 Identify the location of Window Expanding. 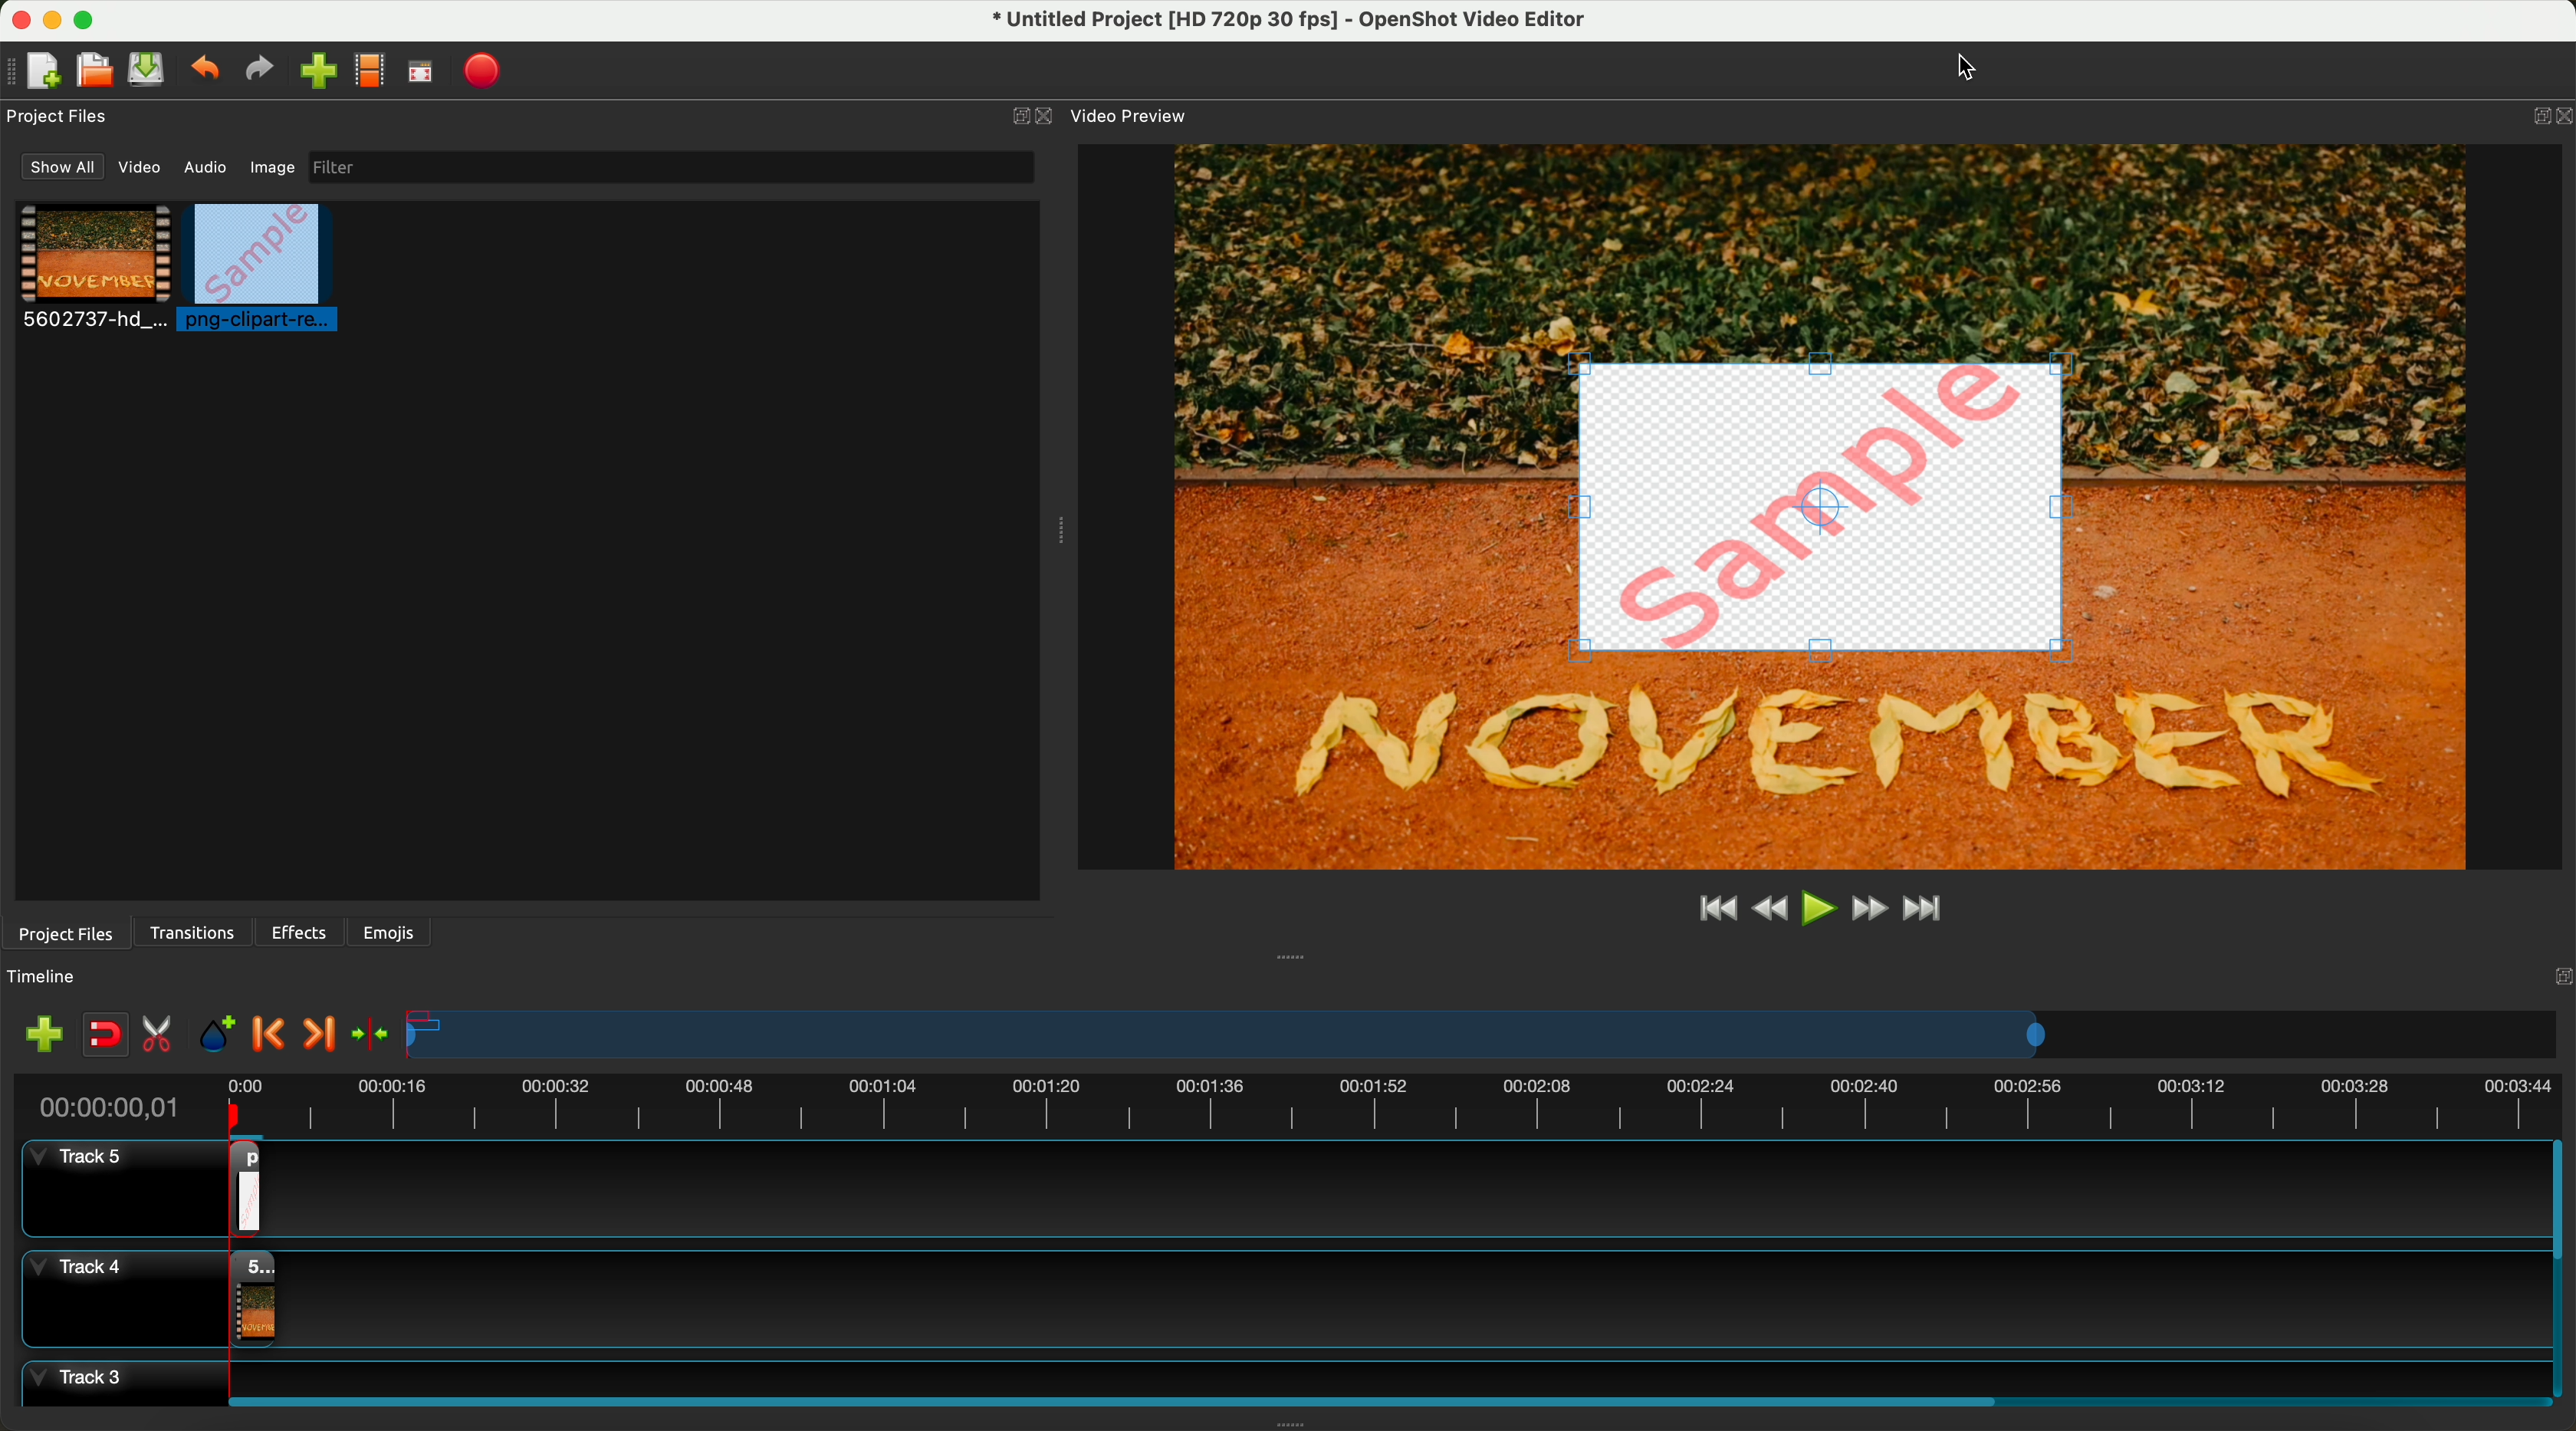
(1294, 1423).